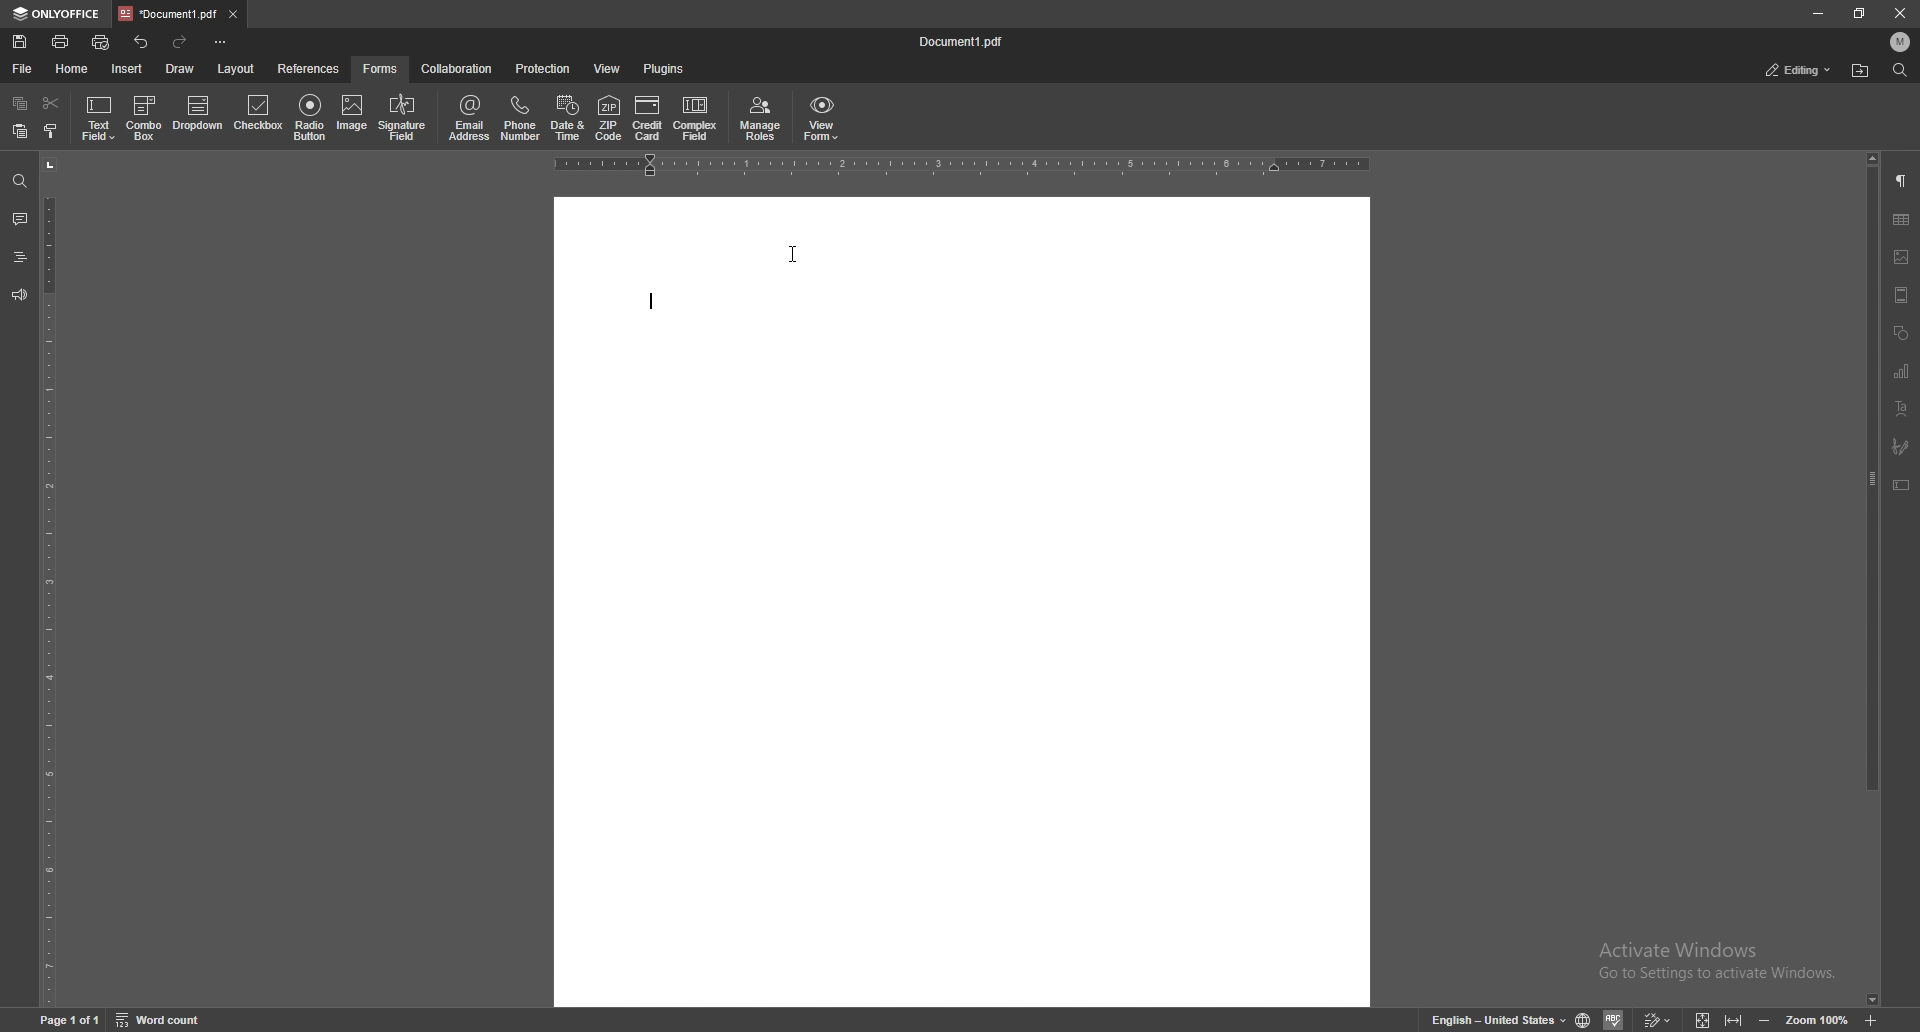 Image resolution: width=1920 pixels, height=1032 pixels. What do you see at coordinates (969, 42) in the screenshot?
I see `document` at bounding box center [969, 42].